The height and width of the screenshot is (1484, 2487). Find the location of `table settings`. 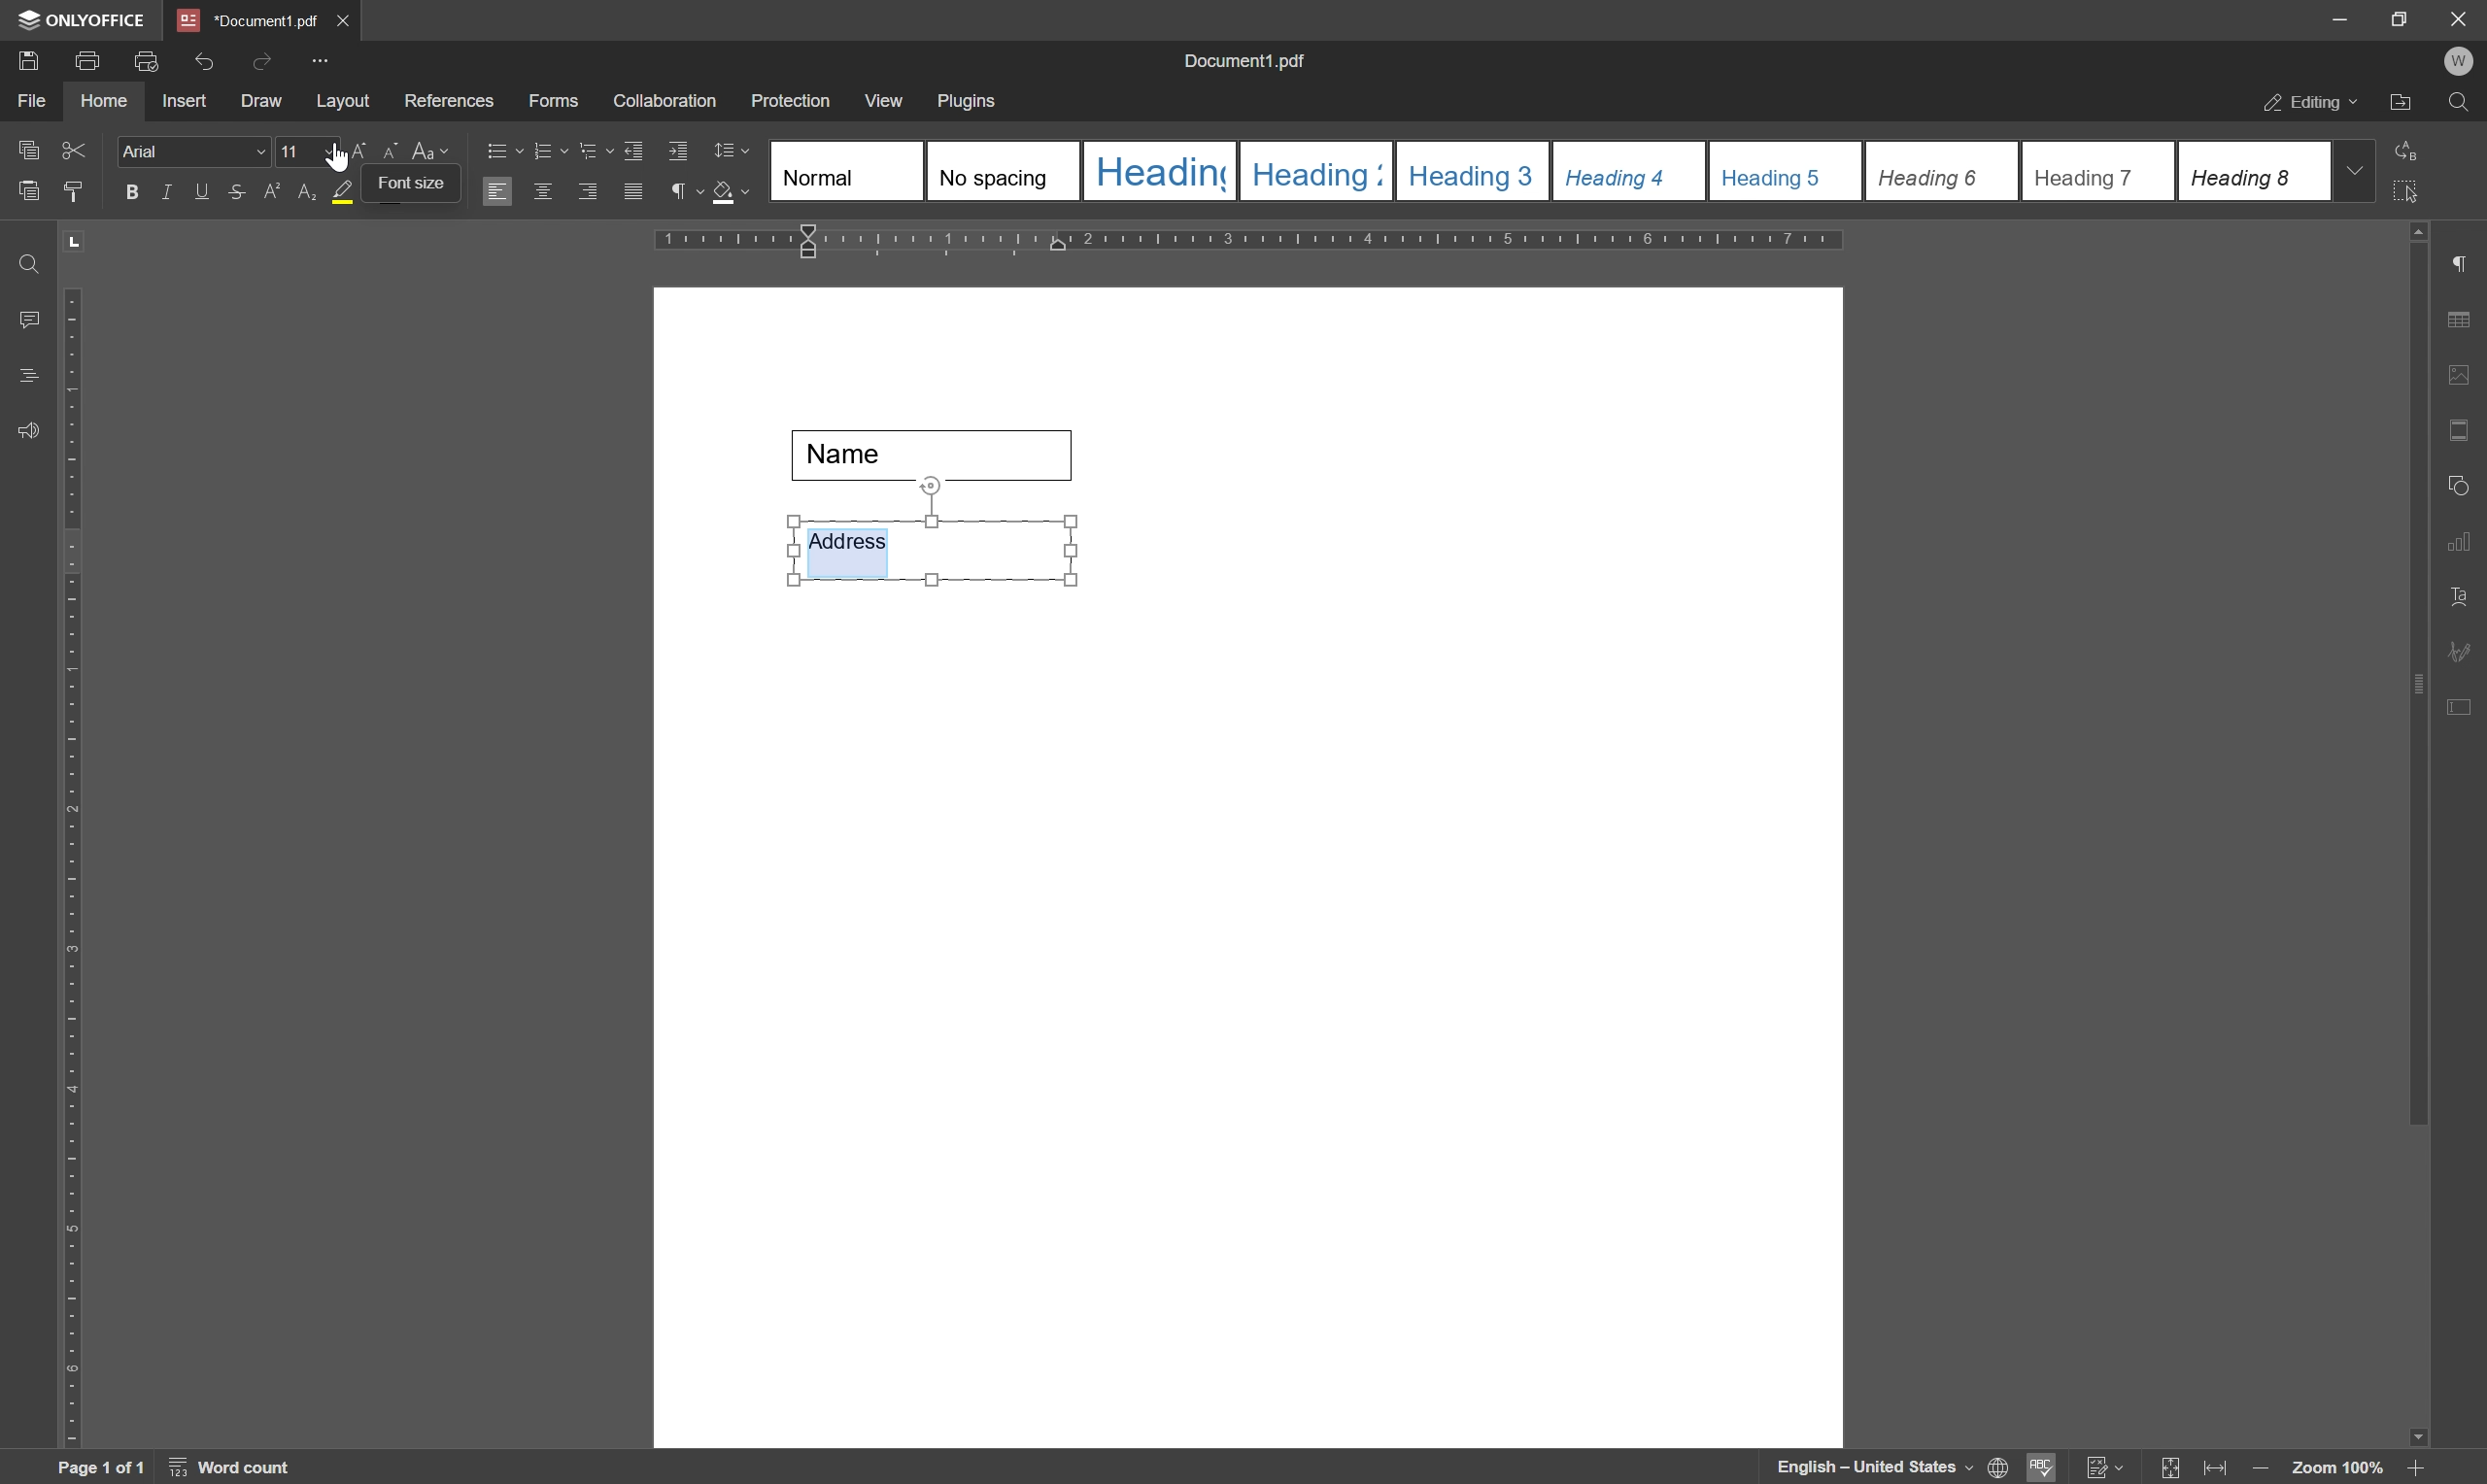

table settings is located at coordinates (2465, 321).